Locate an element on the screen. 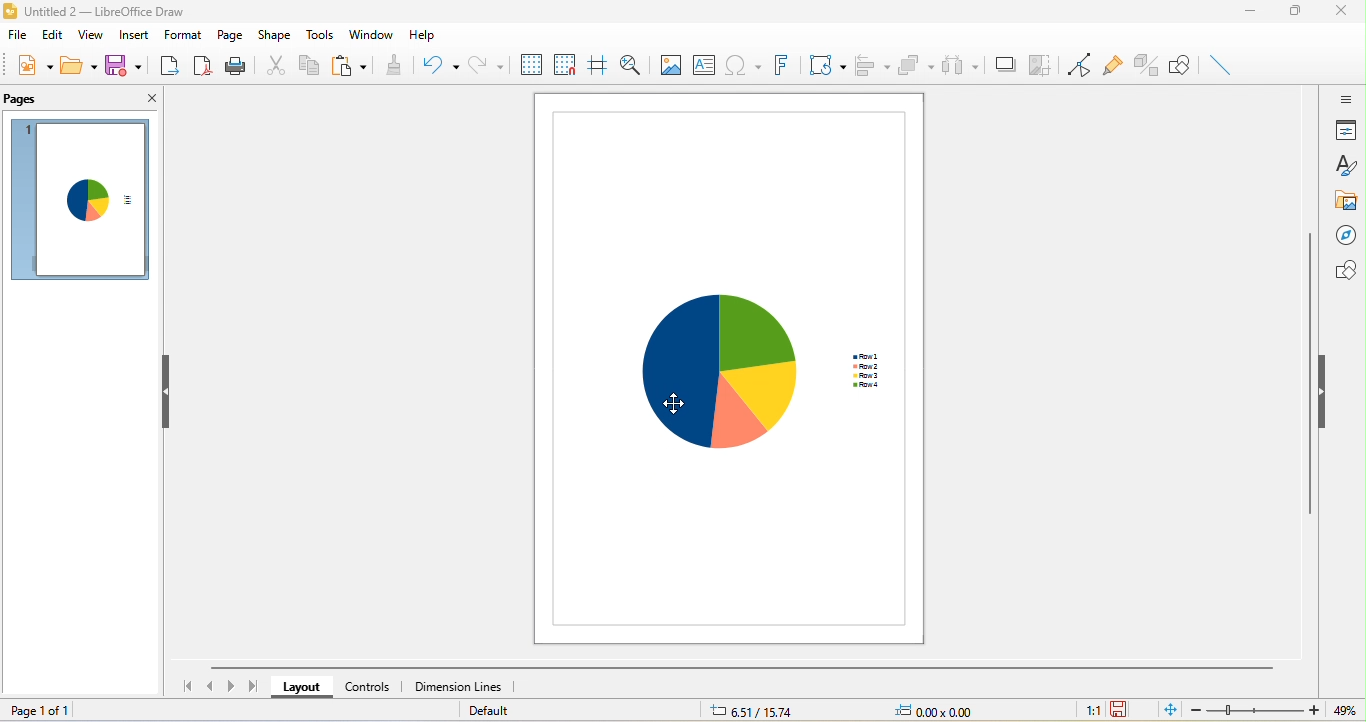 The width and height of the screenshot is (1366, 722). clone is located at coordinates (394, 66).